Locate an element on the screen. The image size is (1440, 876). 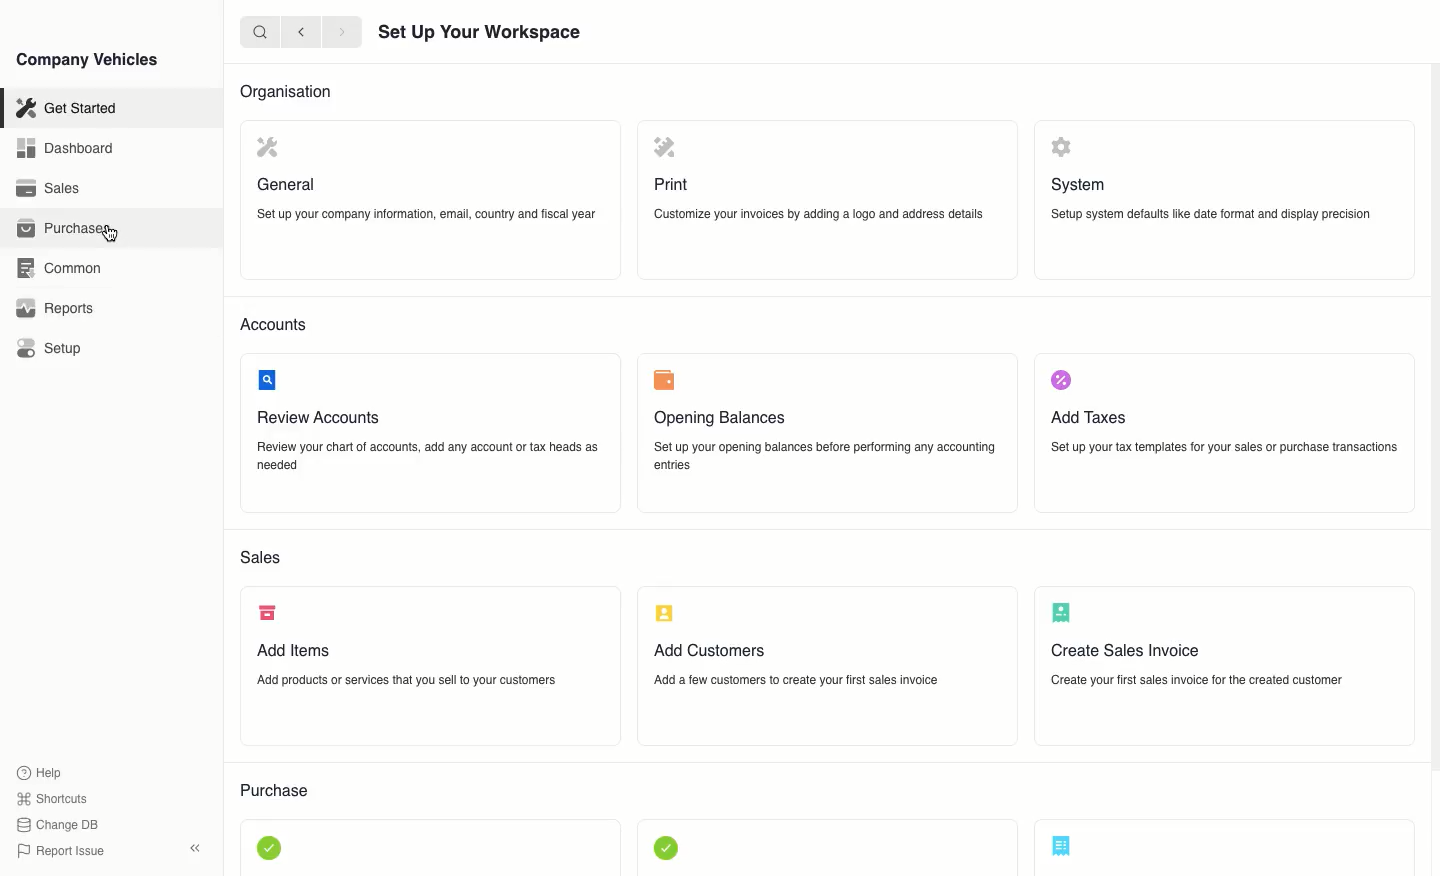
Create your first sales invoice for the created customer is located at coordinates (1197, 680).